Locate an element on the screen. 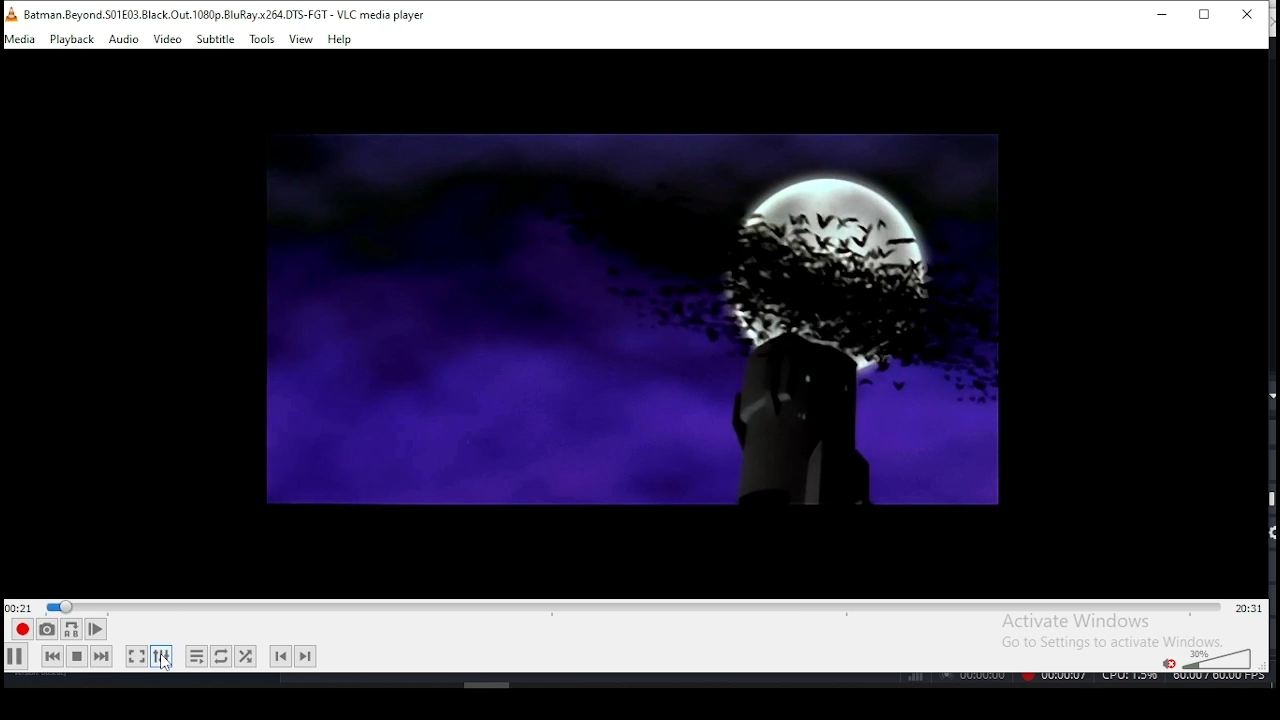 The height and width of the screenshot is (720, 1280). frame by frame is located at coordinates (94, 629).